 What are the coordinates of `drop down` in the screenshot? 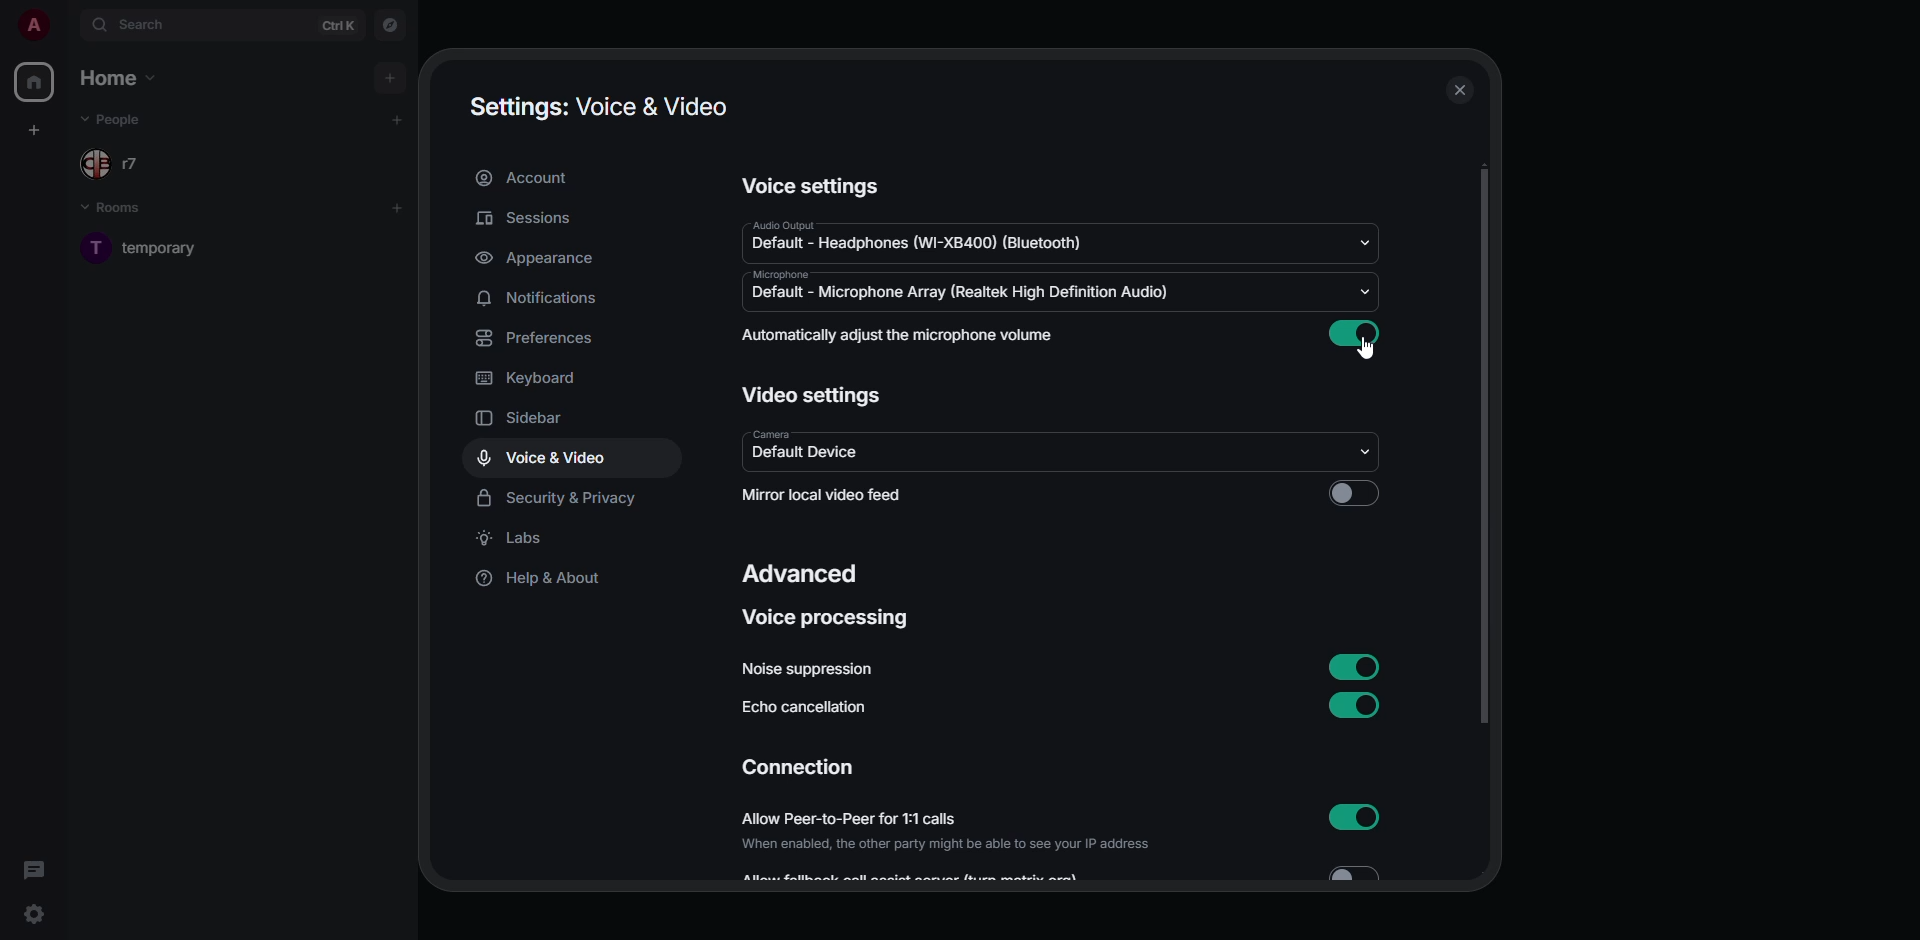 It's located at (1368, 450).